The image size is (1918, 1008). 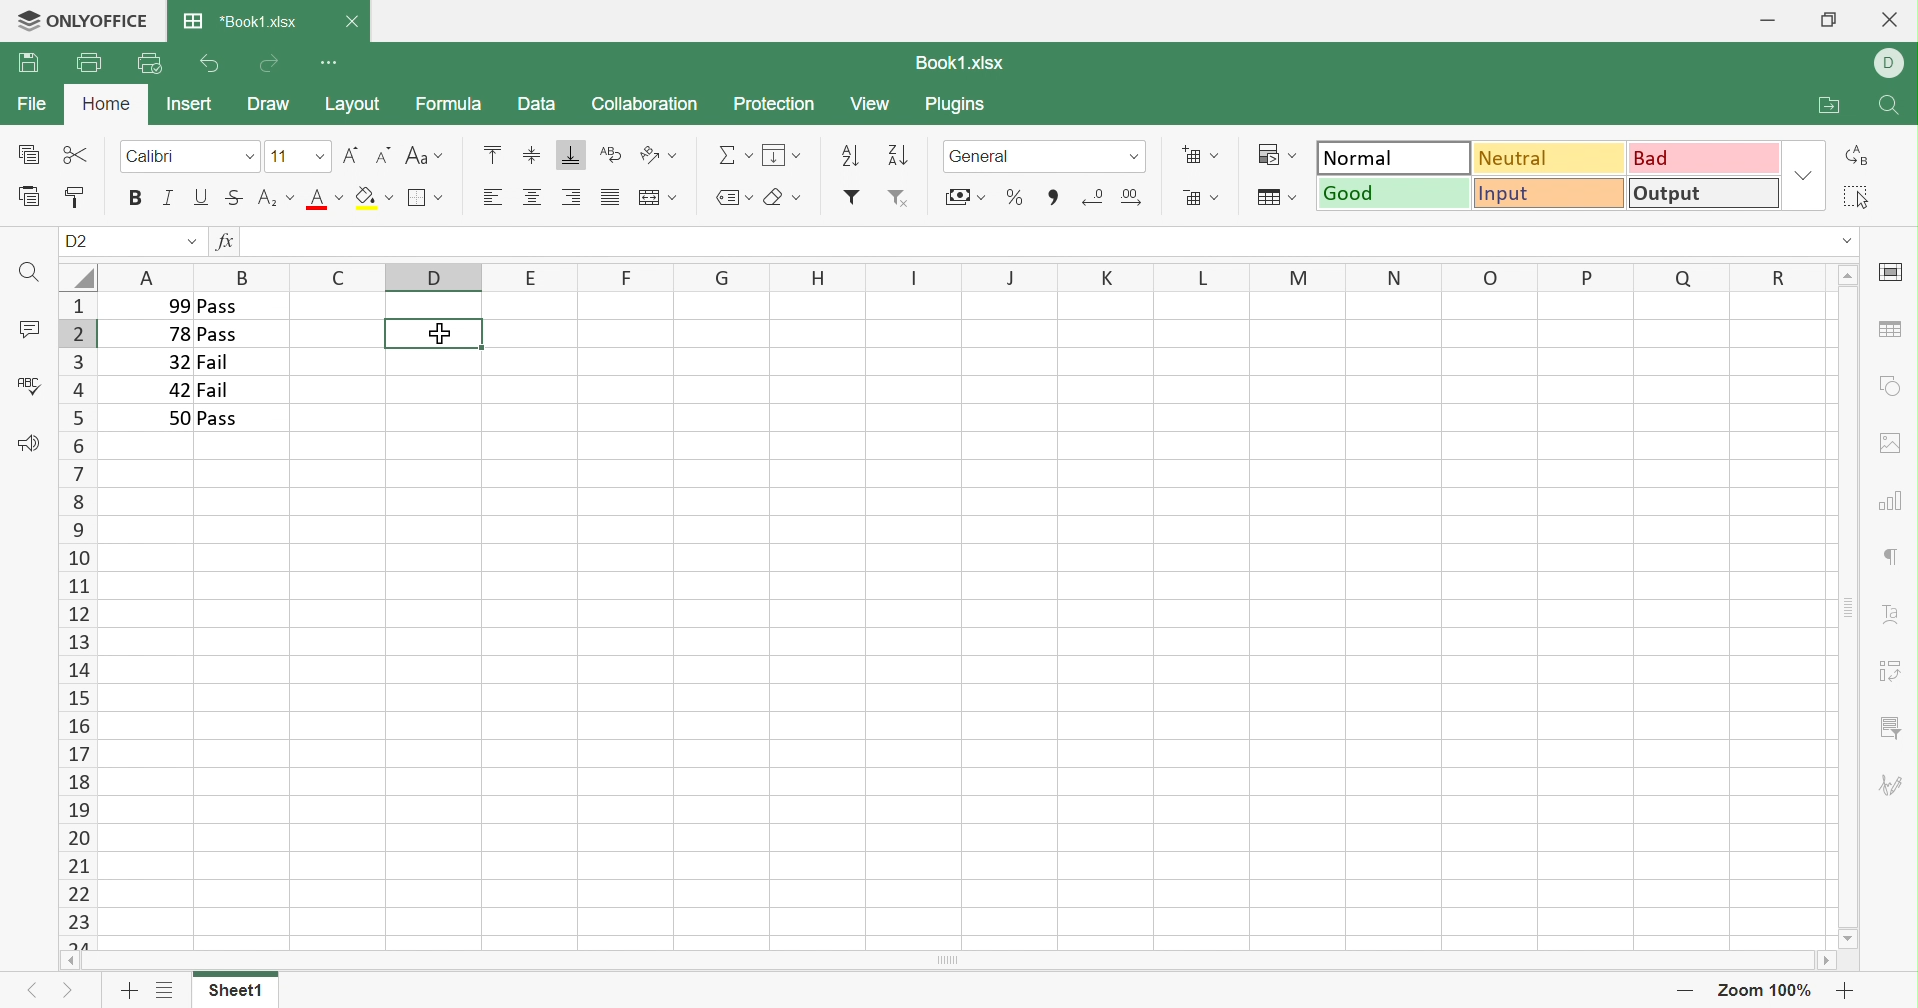 What do you see at coordinates (1859, 156) in the screenshot?
I see `Replace` at bounding box center [1859, 156].